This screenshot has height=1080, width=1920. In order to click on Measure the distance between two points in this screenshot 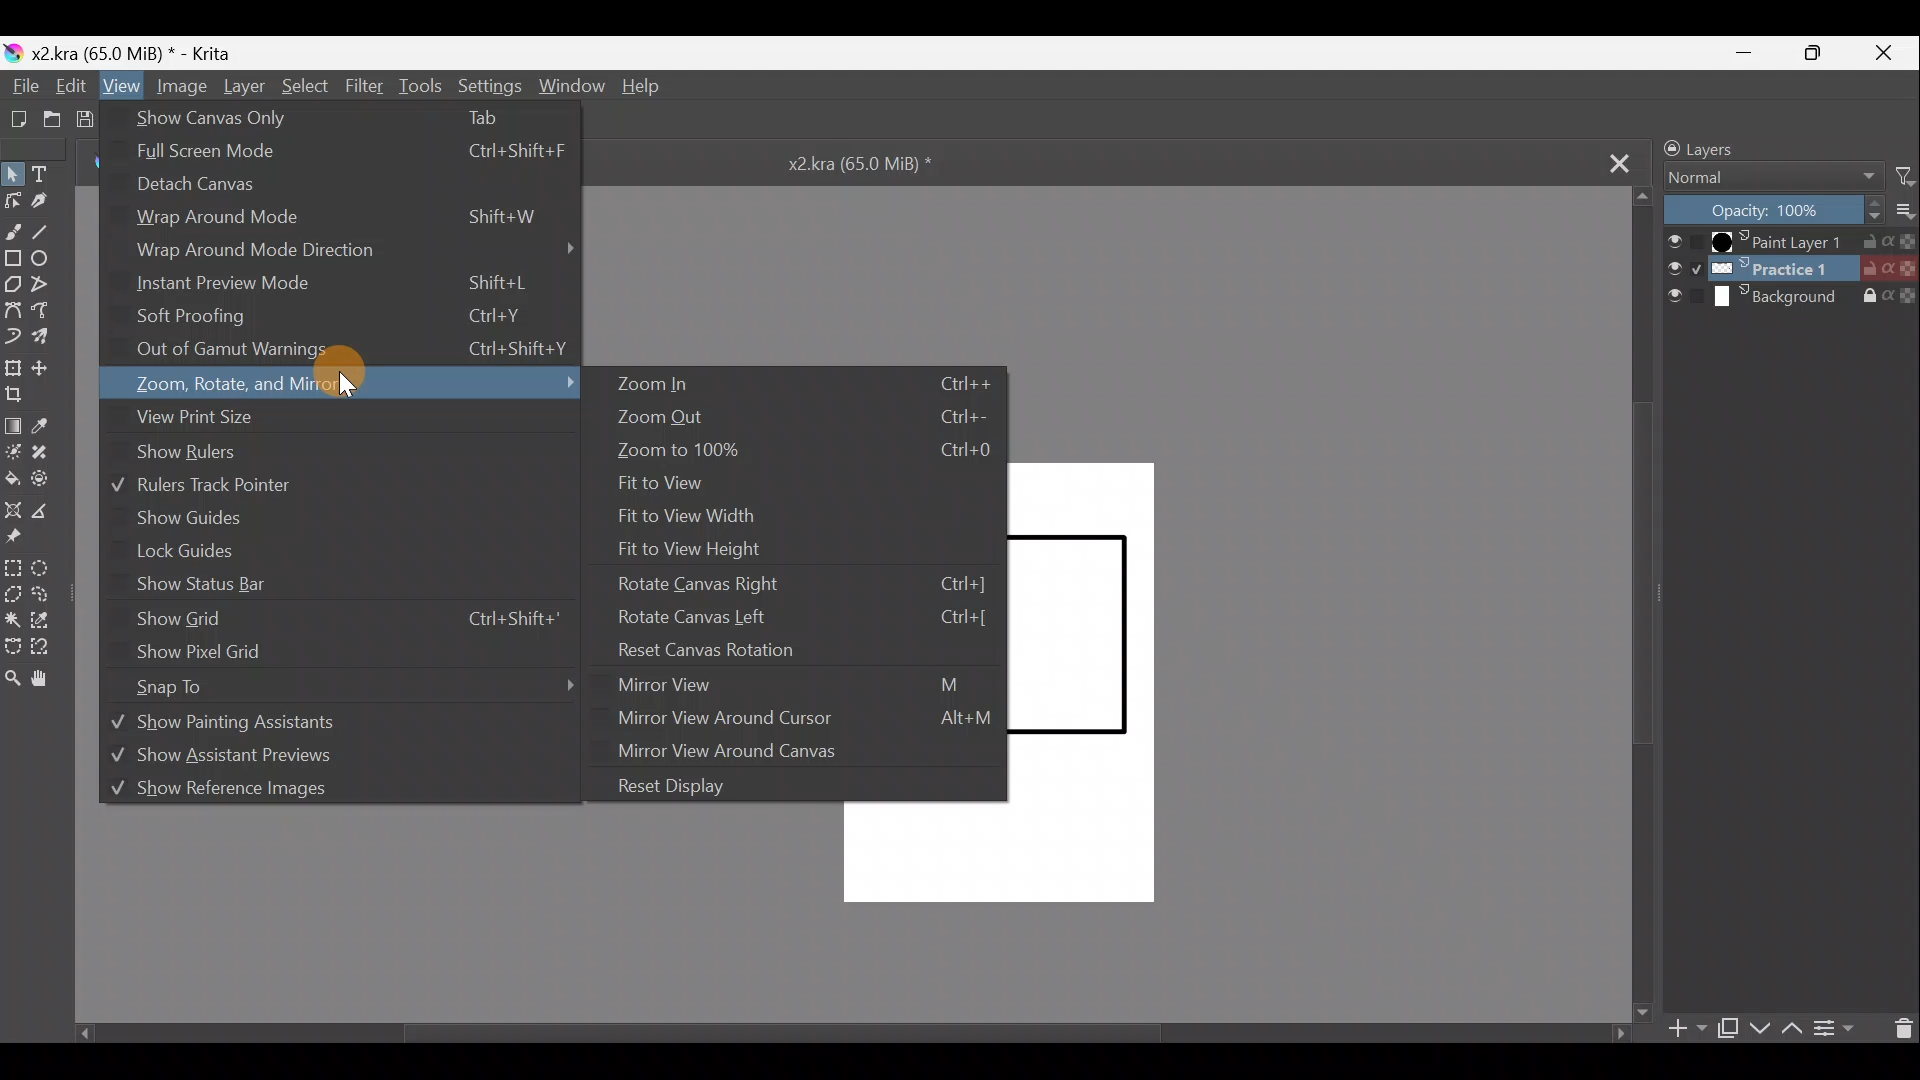, I will do `click(49, 511)`.